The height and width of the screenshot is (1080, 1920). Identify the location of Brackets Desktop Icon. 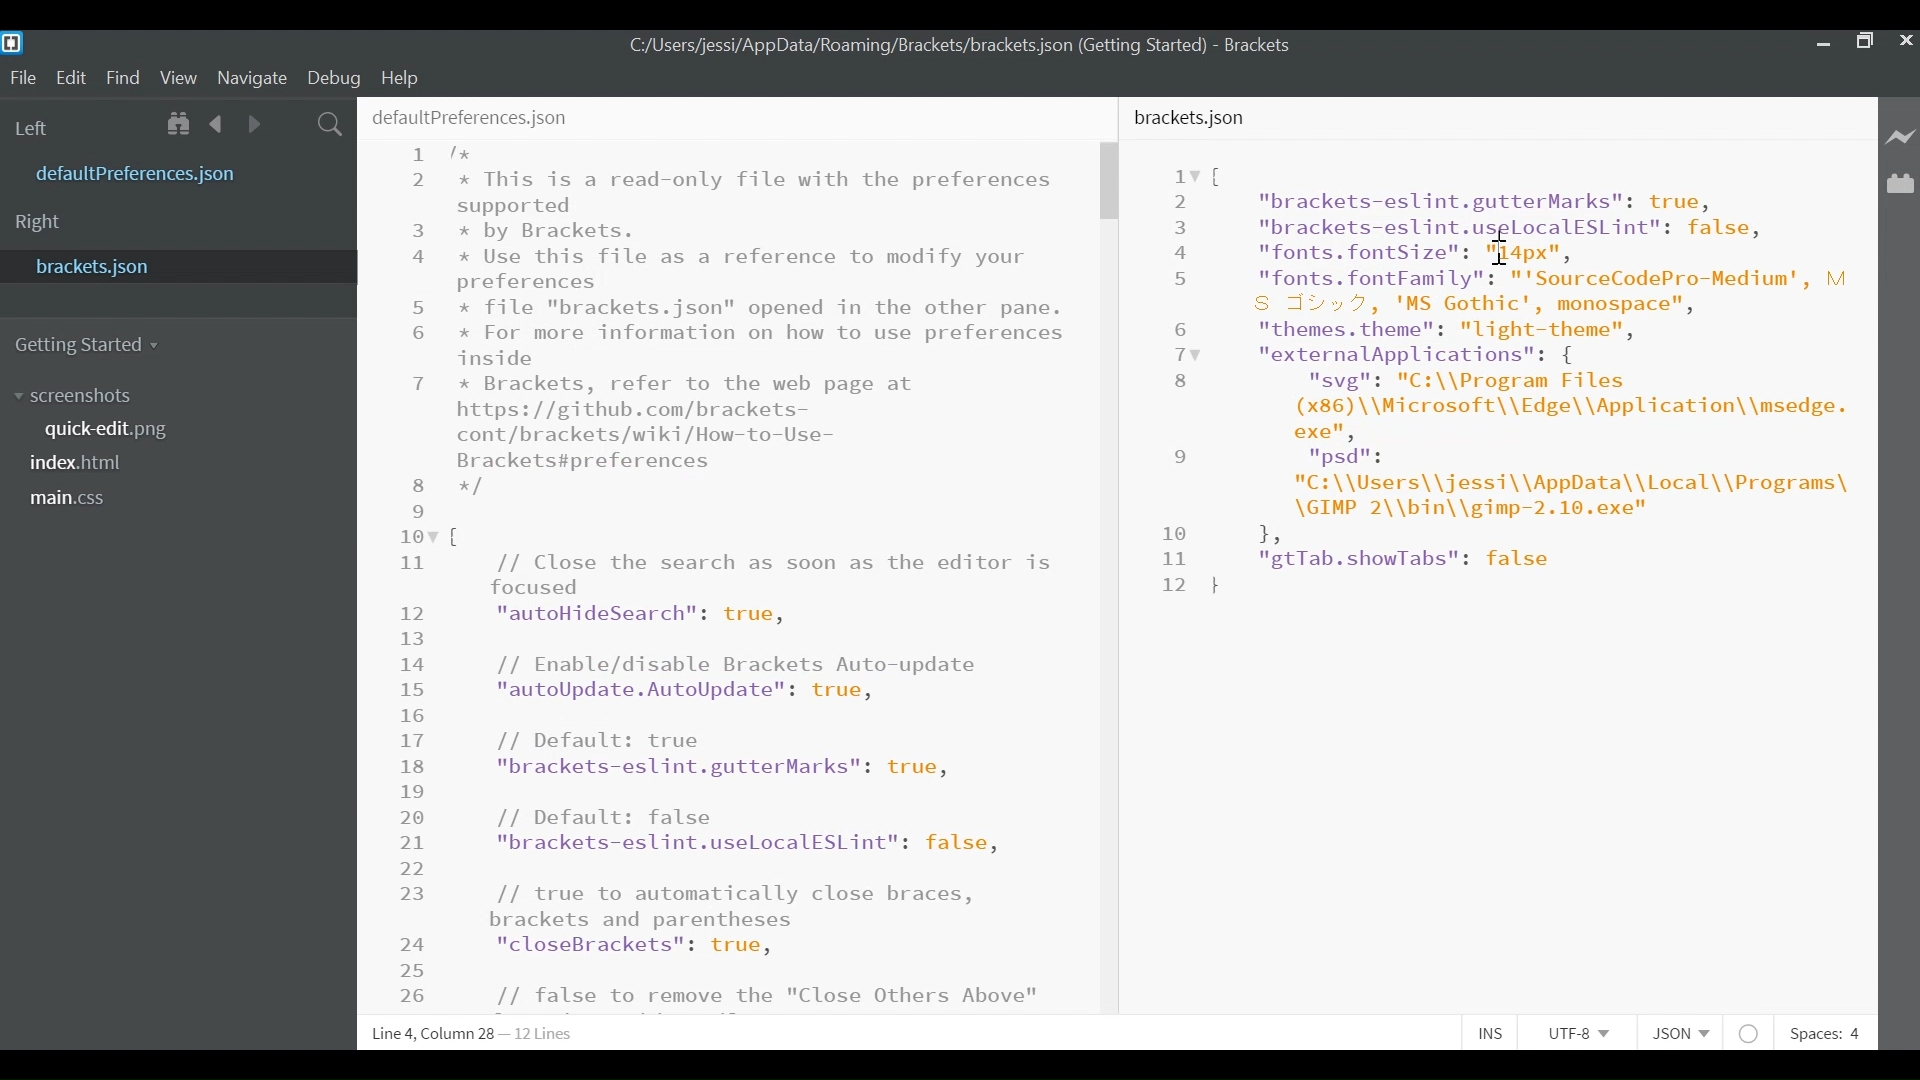
(14, 42).